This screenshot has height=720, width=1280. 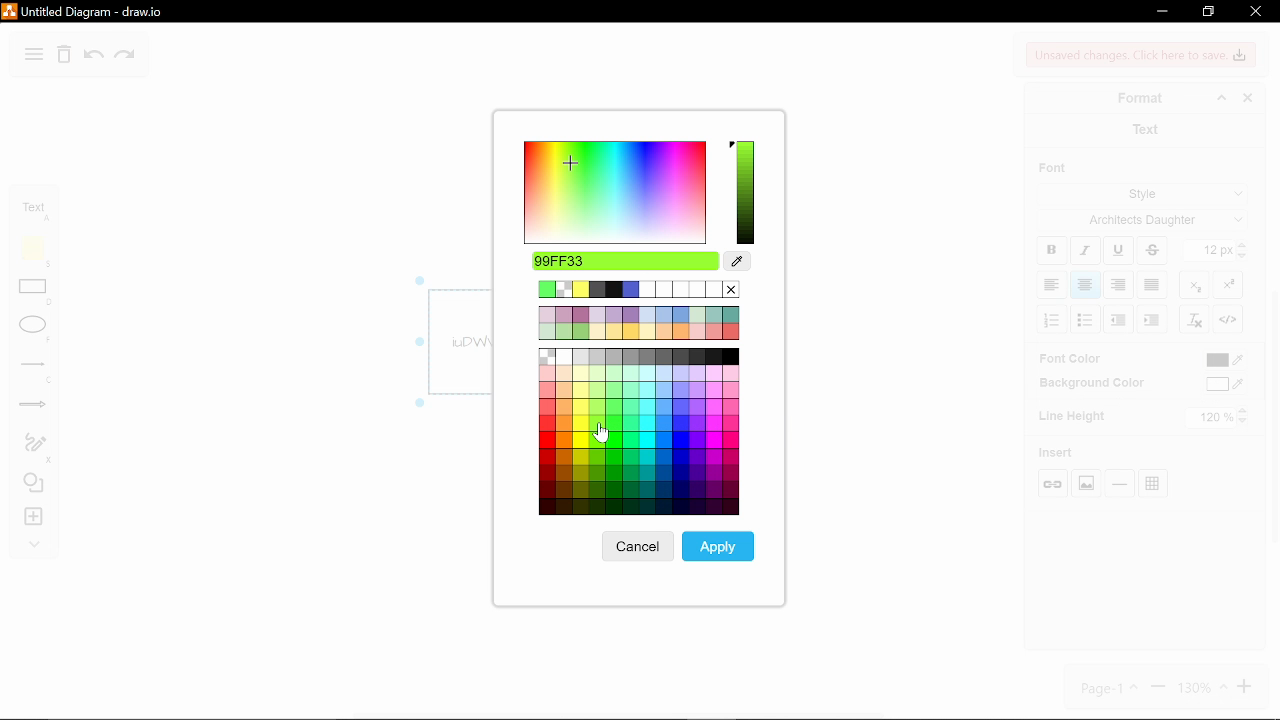 What do you see at coordinates (1118, 251) in the screenshot?
I see `underline` at bounding box center [1118, 251].